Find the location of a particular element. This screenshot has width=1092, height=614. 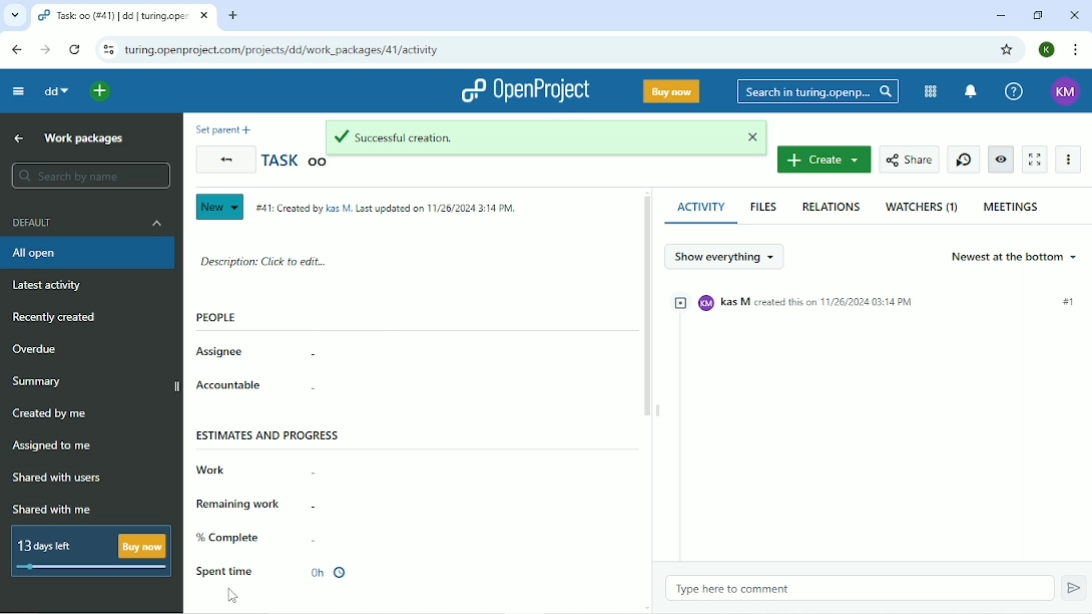

Open quick add menu is located at coordinates (108, 90).